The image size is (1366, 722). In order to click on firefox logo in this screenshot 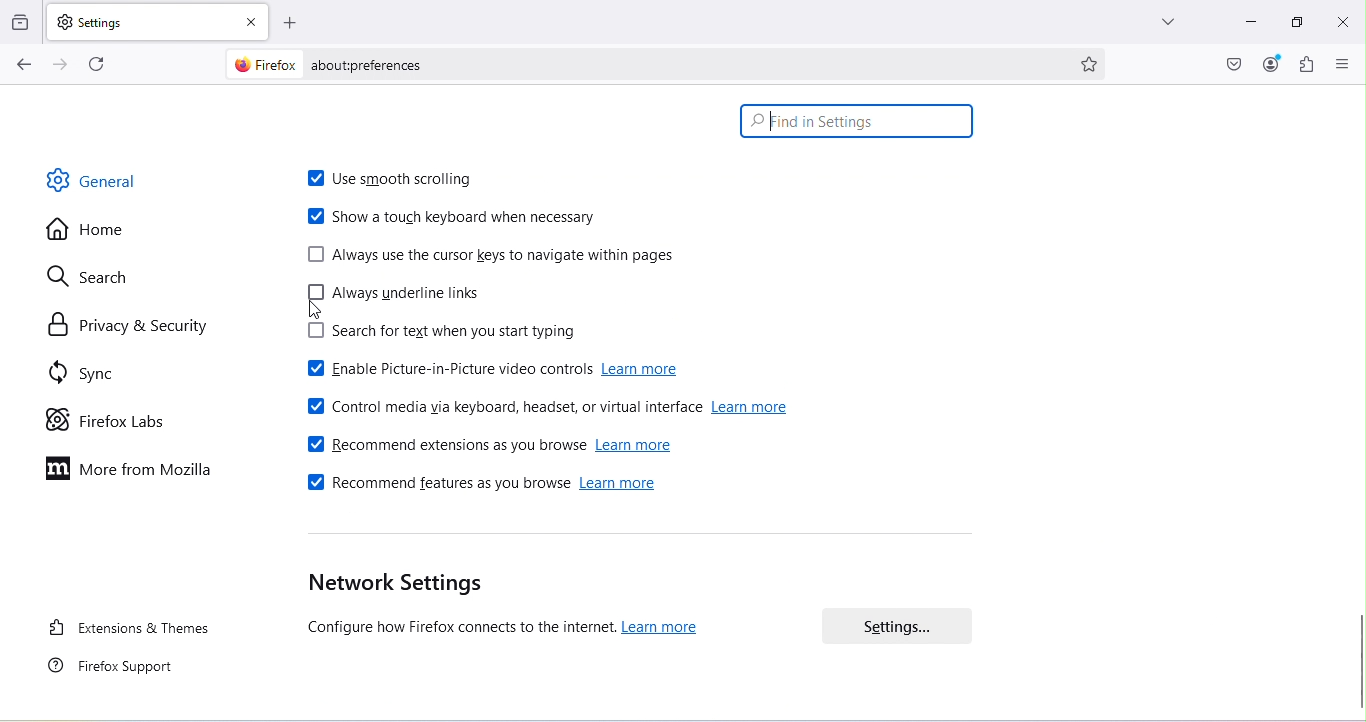, I will do `click(265, 64)`.